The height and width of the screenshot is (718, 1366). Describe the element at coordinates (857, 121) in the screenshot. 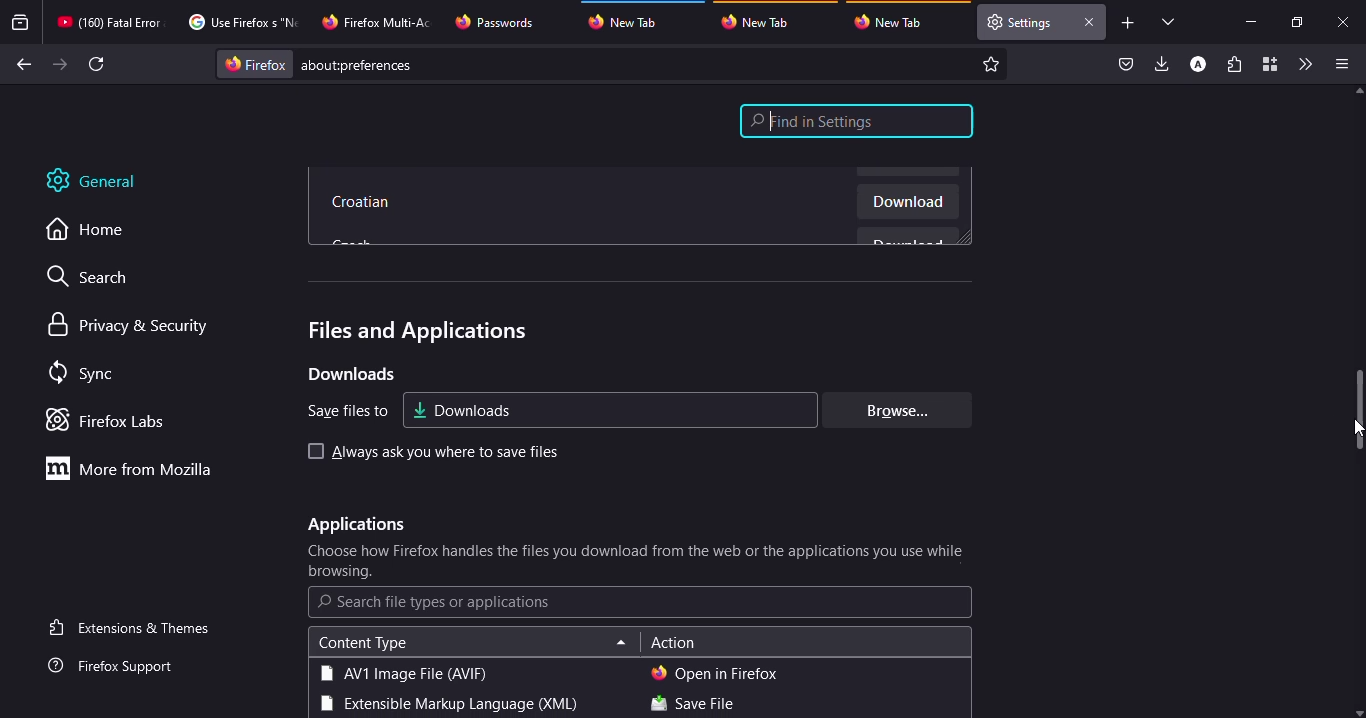

I see `find` at that location.